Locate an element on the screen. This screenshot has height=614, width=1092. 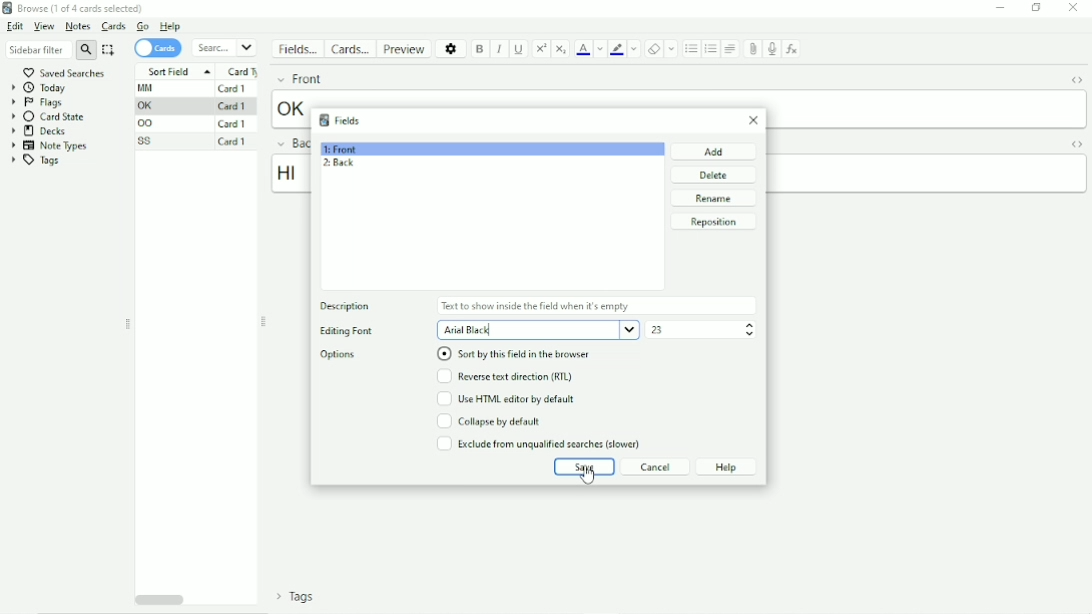
Cards is located at coordinates (352, 49).